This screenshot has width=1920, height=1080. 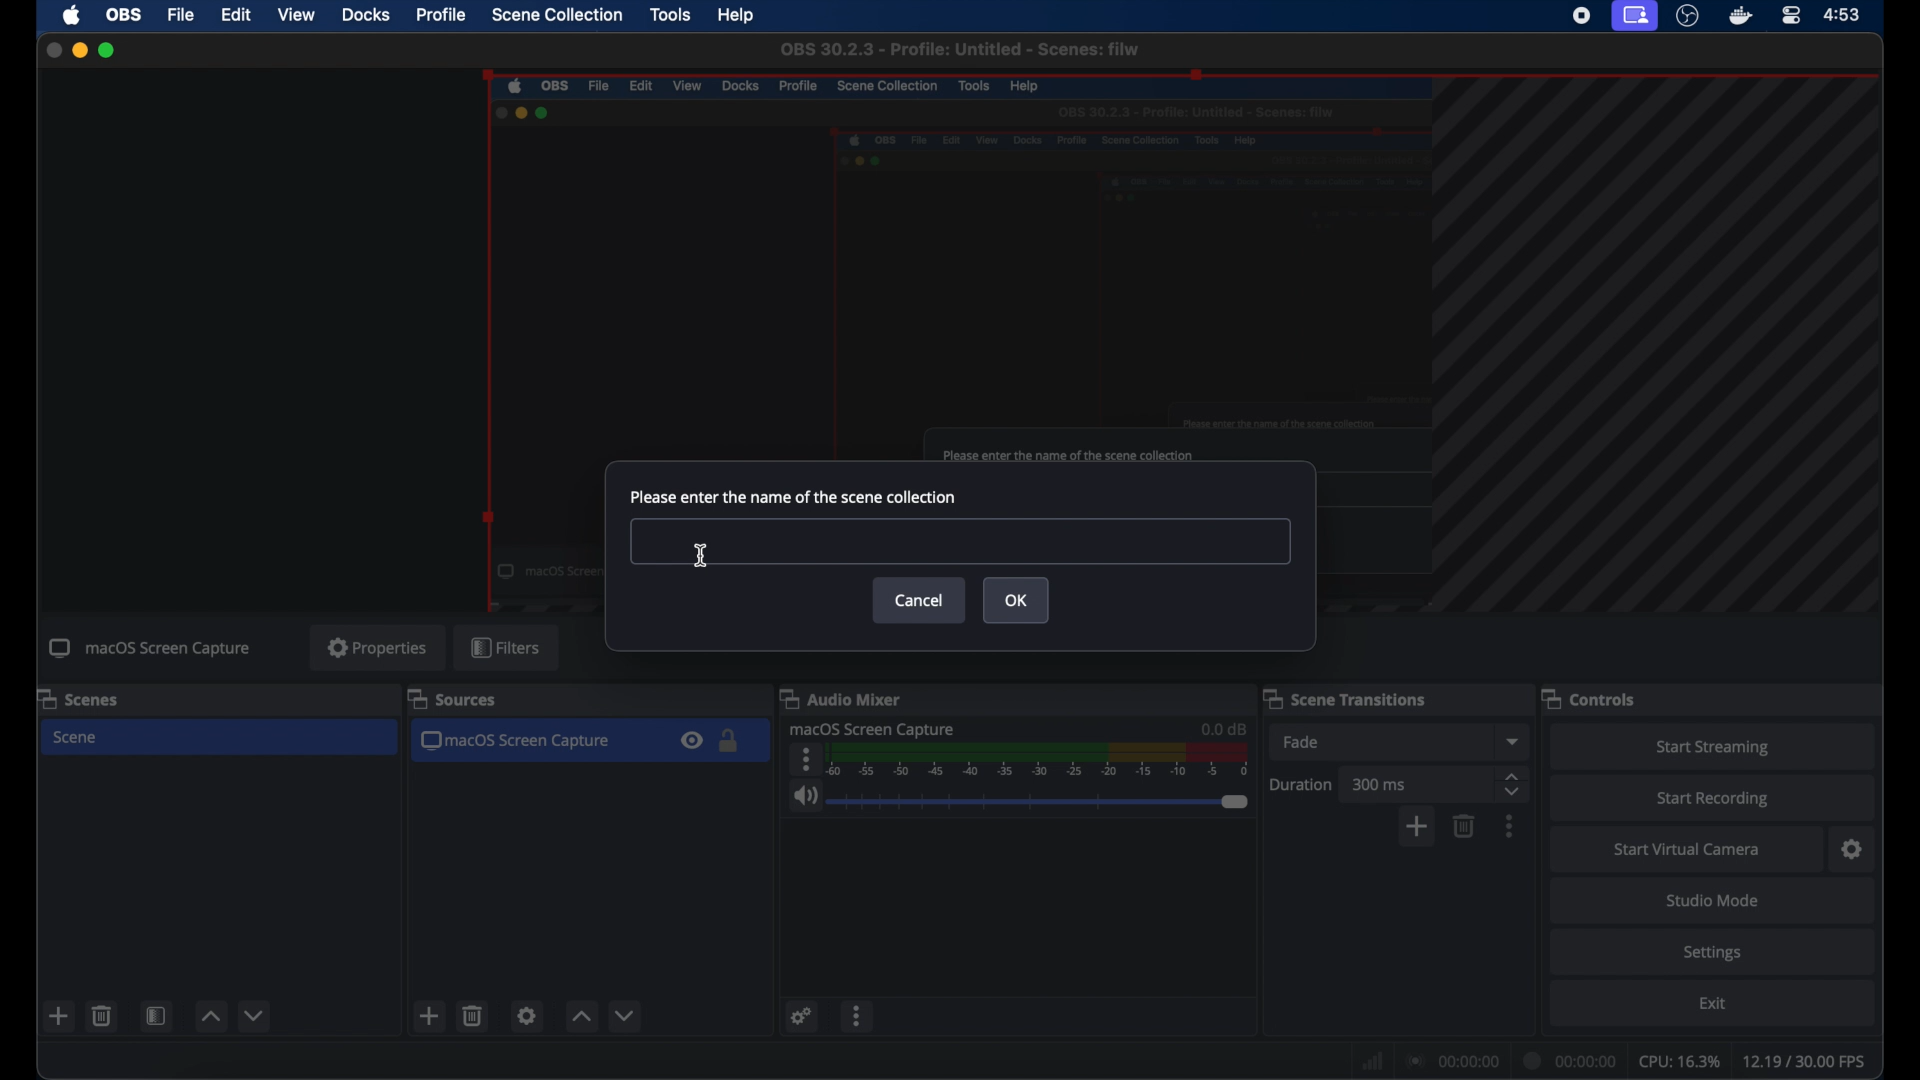 I want to click on increment, so click(x=581, y=1017).